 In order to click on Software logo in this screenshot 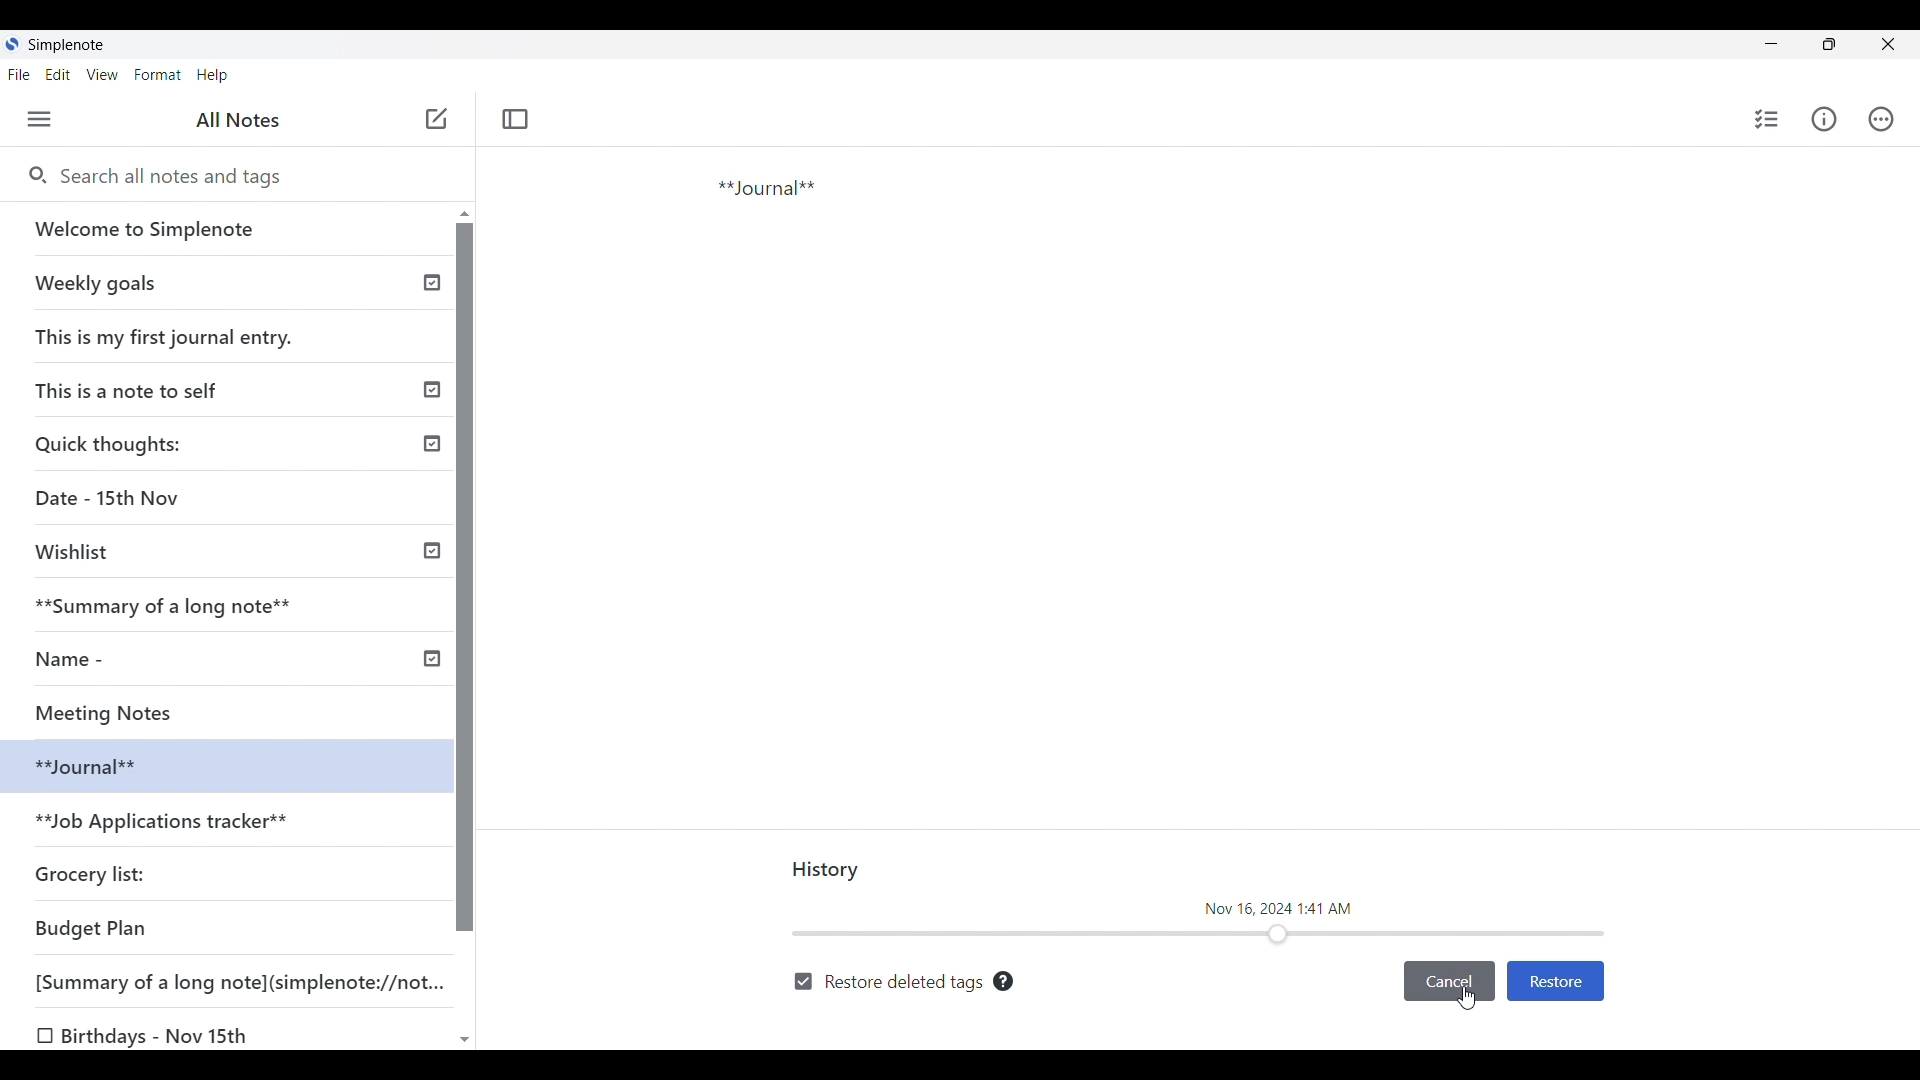, I will do `click(12, 43)`.